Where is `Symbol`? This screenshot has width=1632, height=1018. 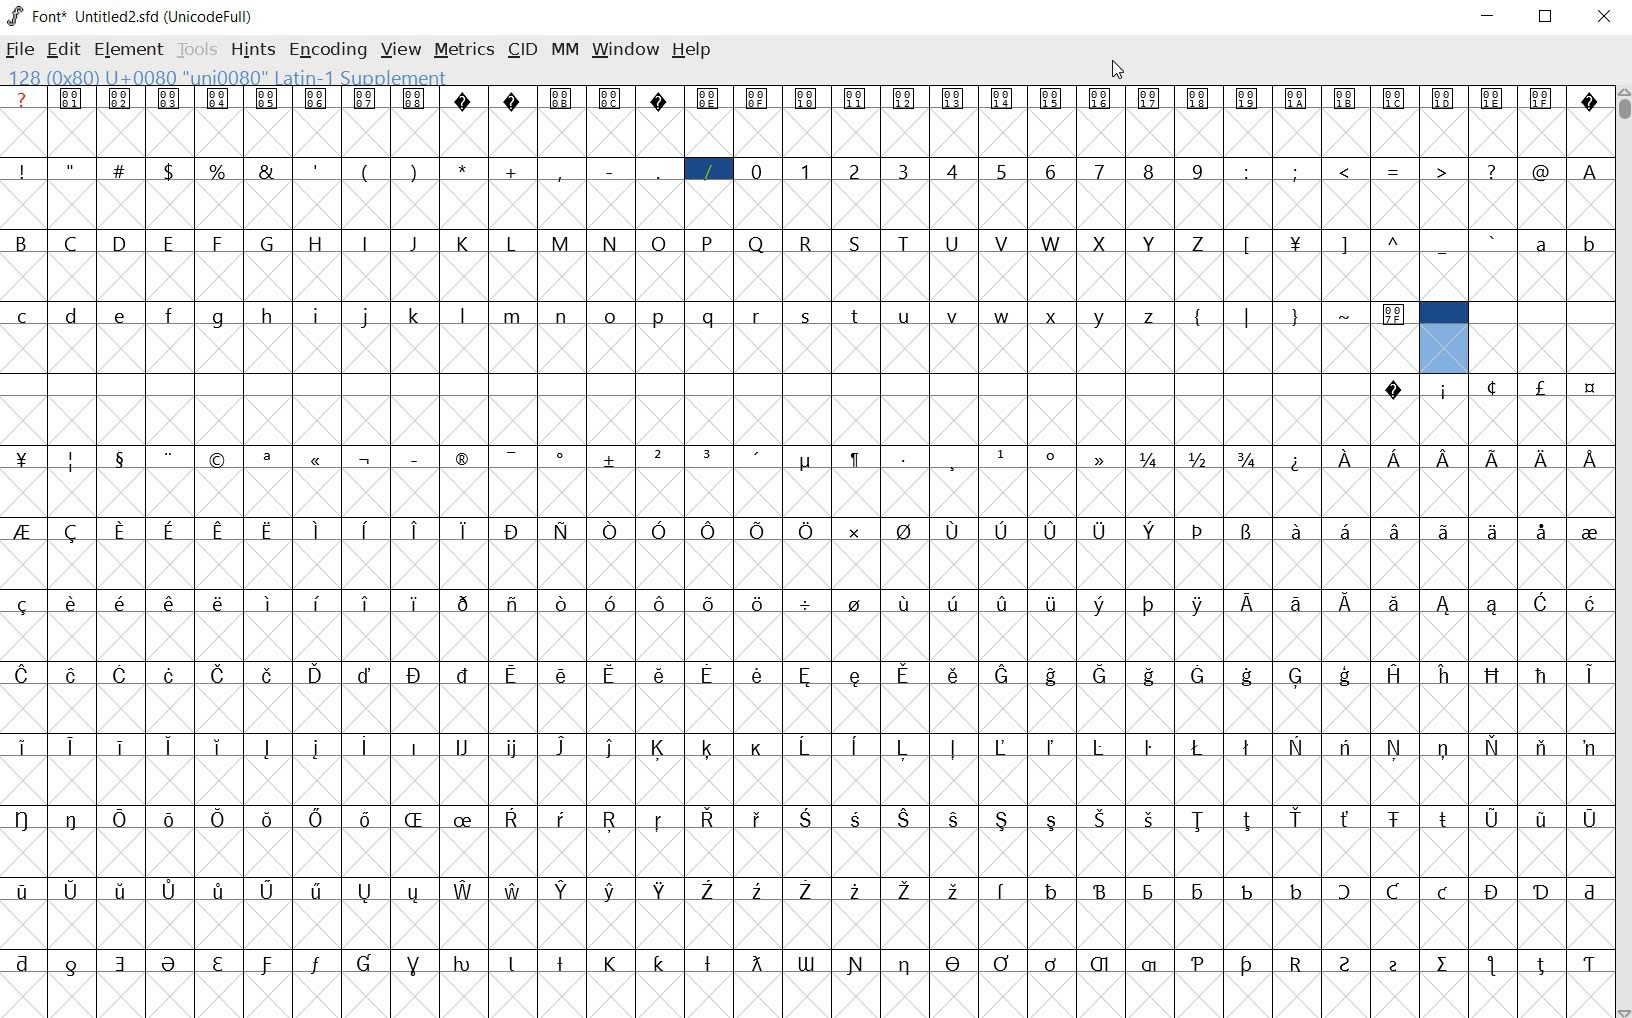
Symbol is located at coordinates (1541, 964).